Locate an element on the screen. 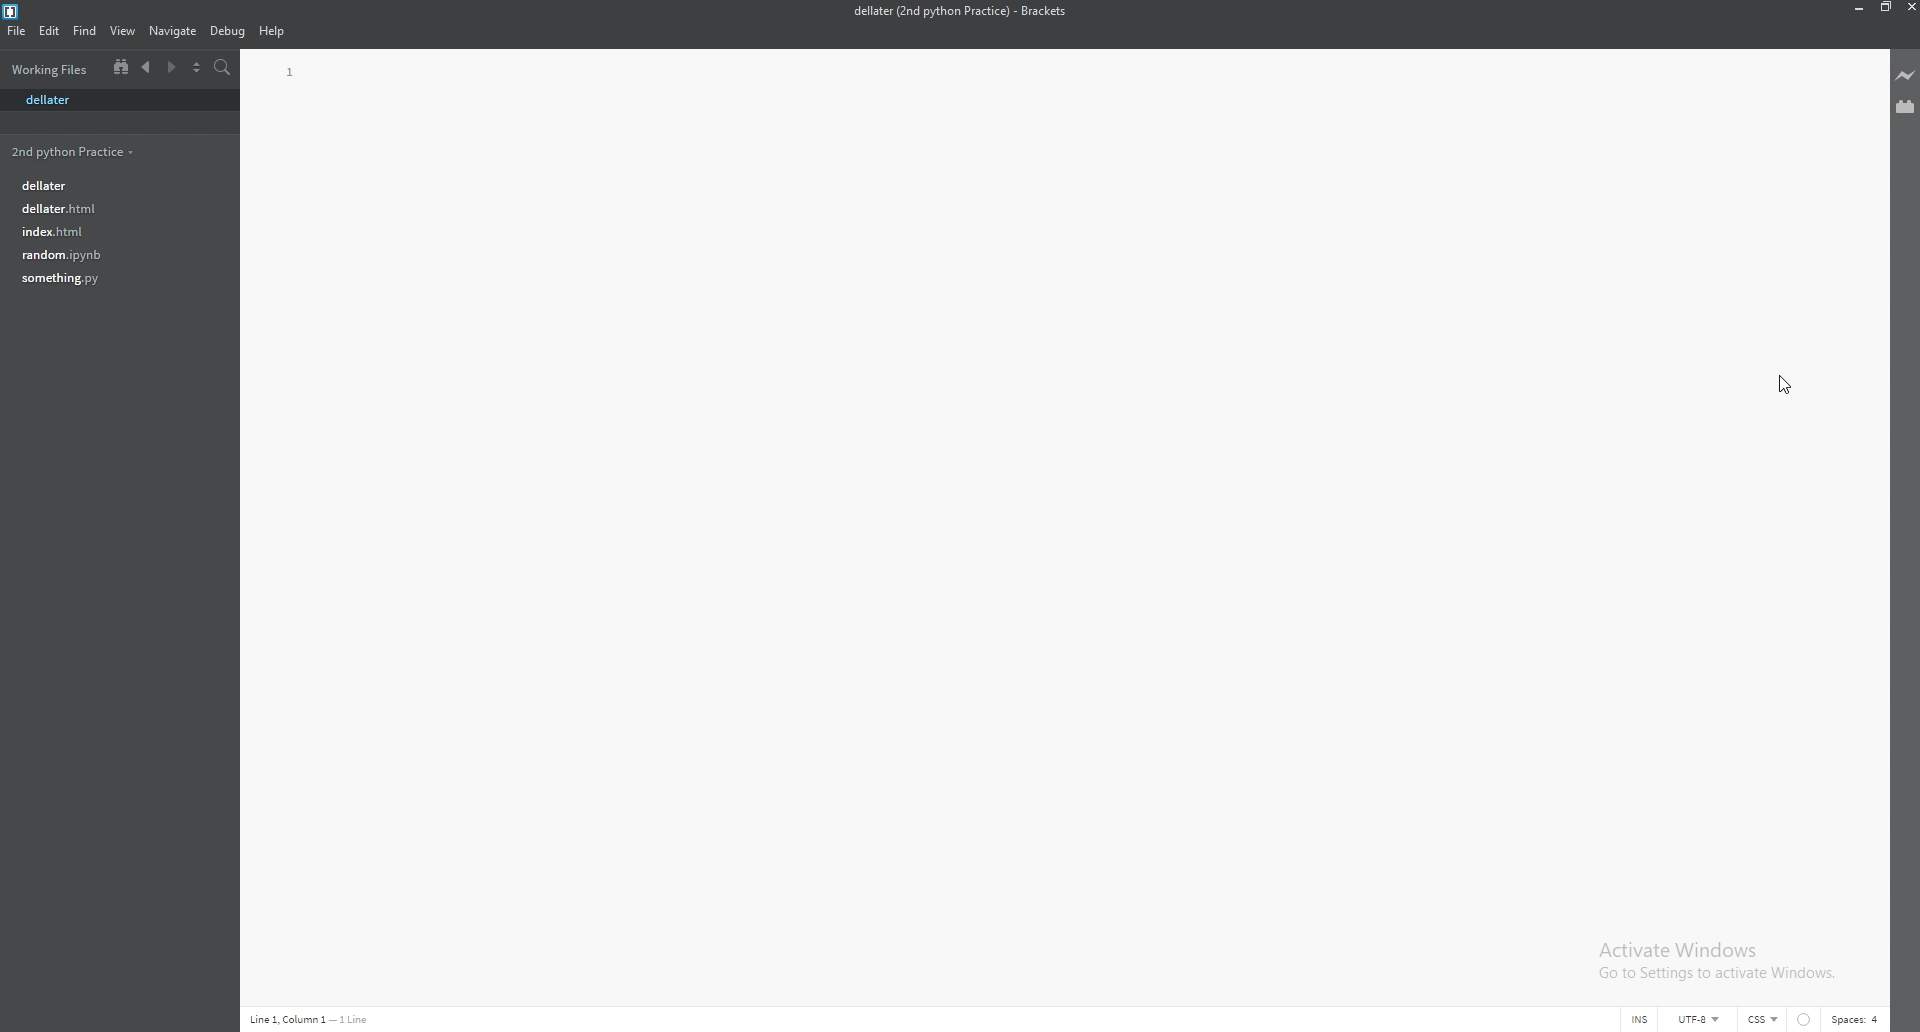 The height and width of the screenshot is (1032, 1920). search is located at coordinates (224, 68).